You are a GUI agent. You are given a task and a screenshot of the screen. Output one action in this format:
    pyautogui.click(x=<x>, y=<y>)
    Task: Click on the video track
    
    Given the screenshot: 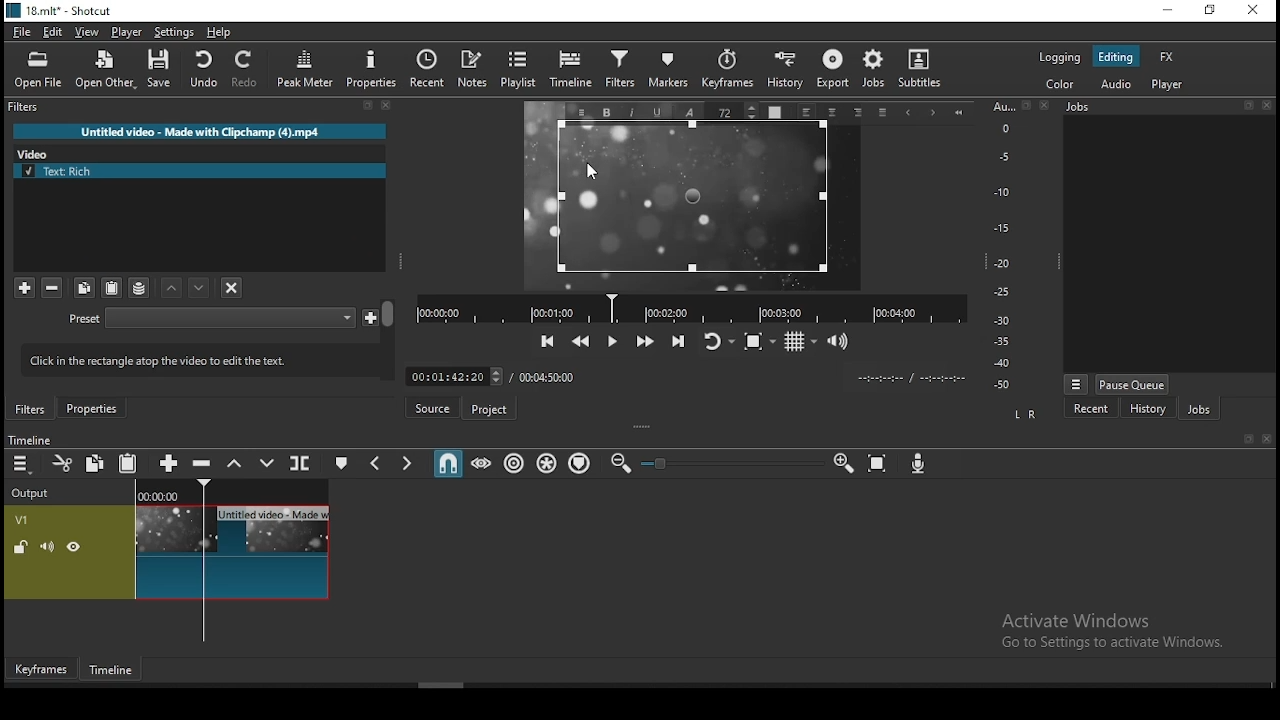 What is the action you would take?
    pyautogui.click(x=167, y=552)
    